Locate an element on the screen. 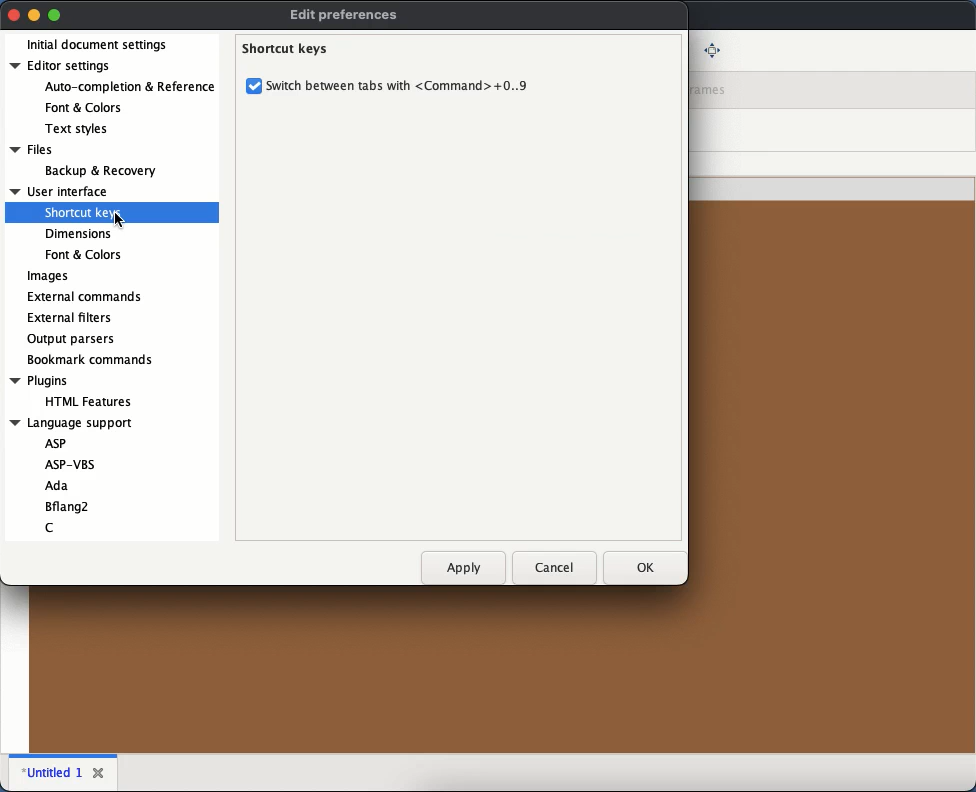  dimensions is located at coordinates (79, 233).